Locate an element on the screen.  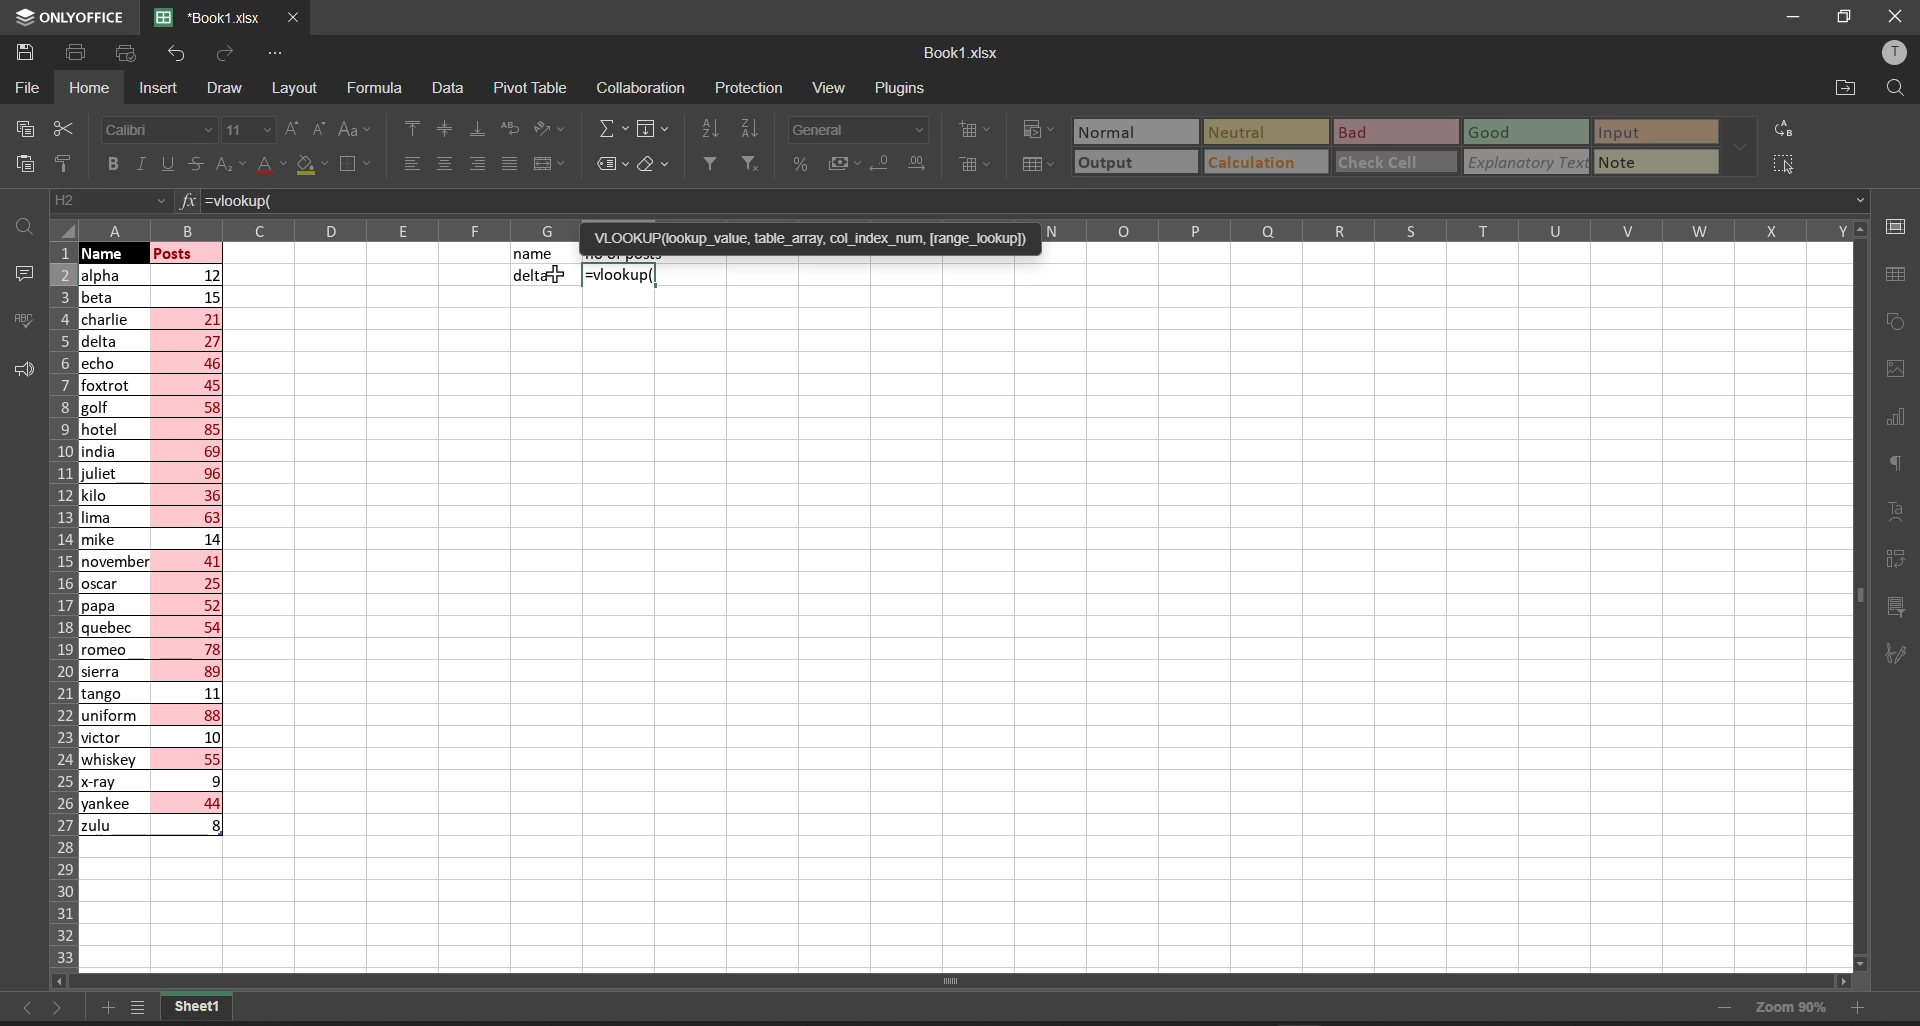
zoom 90% is located at coordinates (1789, 1007).